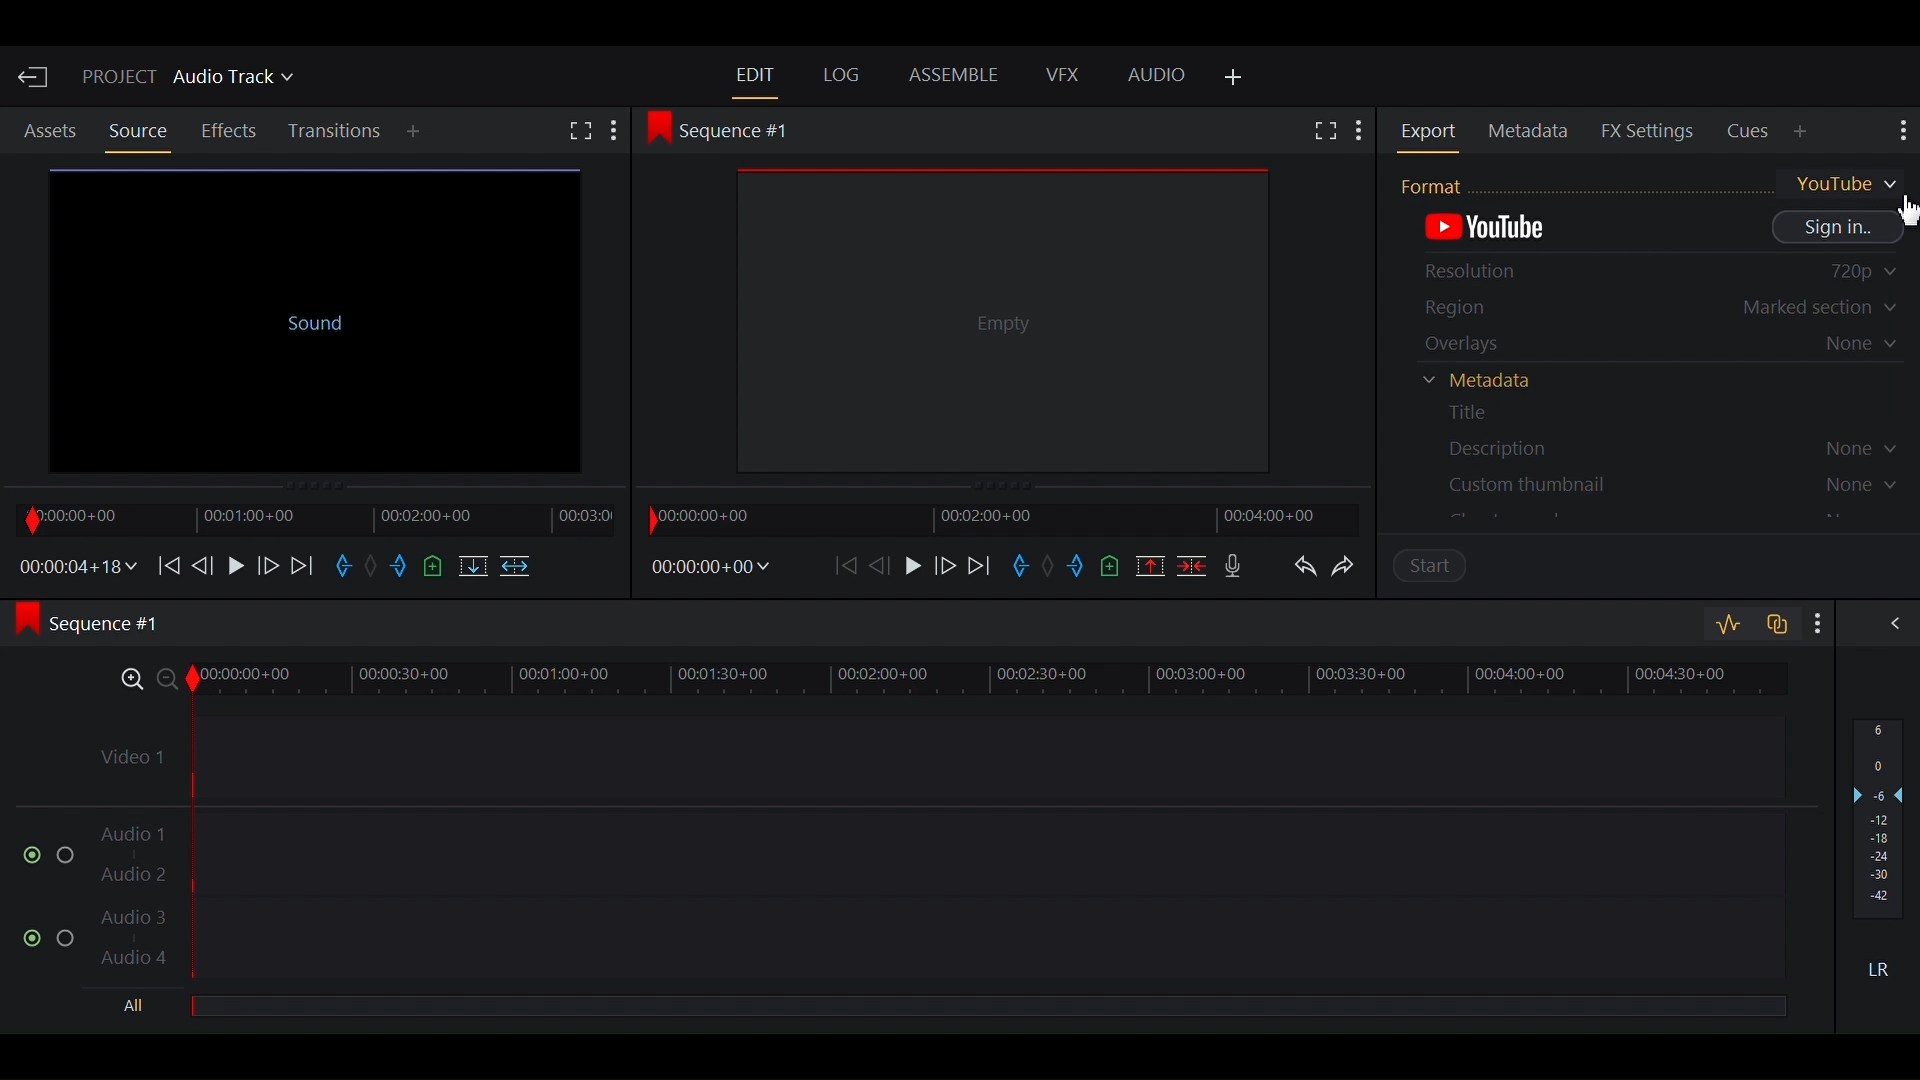 This screenshot has height=1080, width=1920. Describe the element at coordinates (137, 131) in the screenshot. I see `Source` at that location.